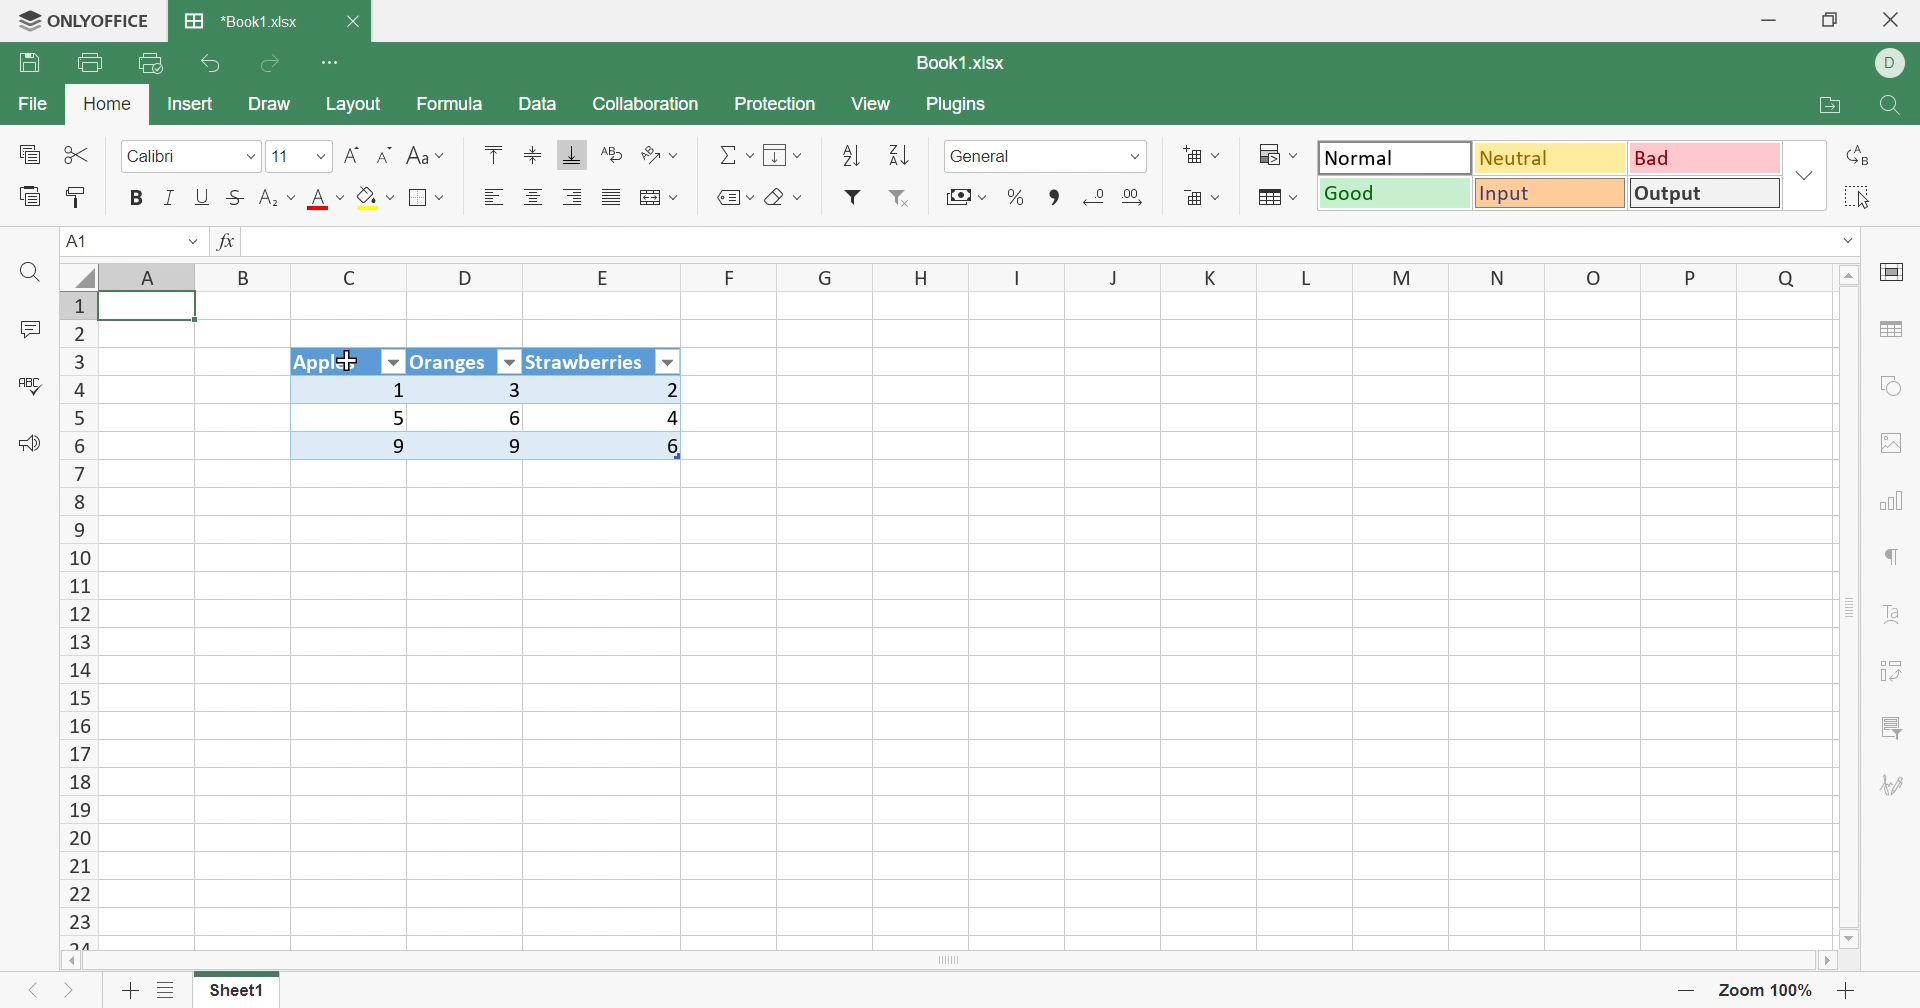 This screenshot has width=1920, height=1008. What do you see at coordinates (344, 361) in the screenshot?
I see `Cursor` at bounding box center [344, 361].